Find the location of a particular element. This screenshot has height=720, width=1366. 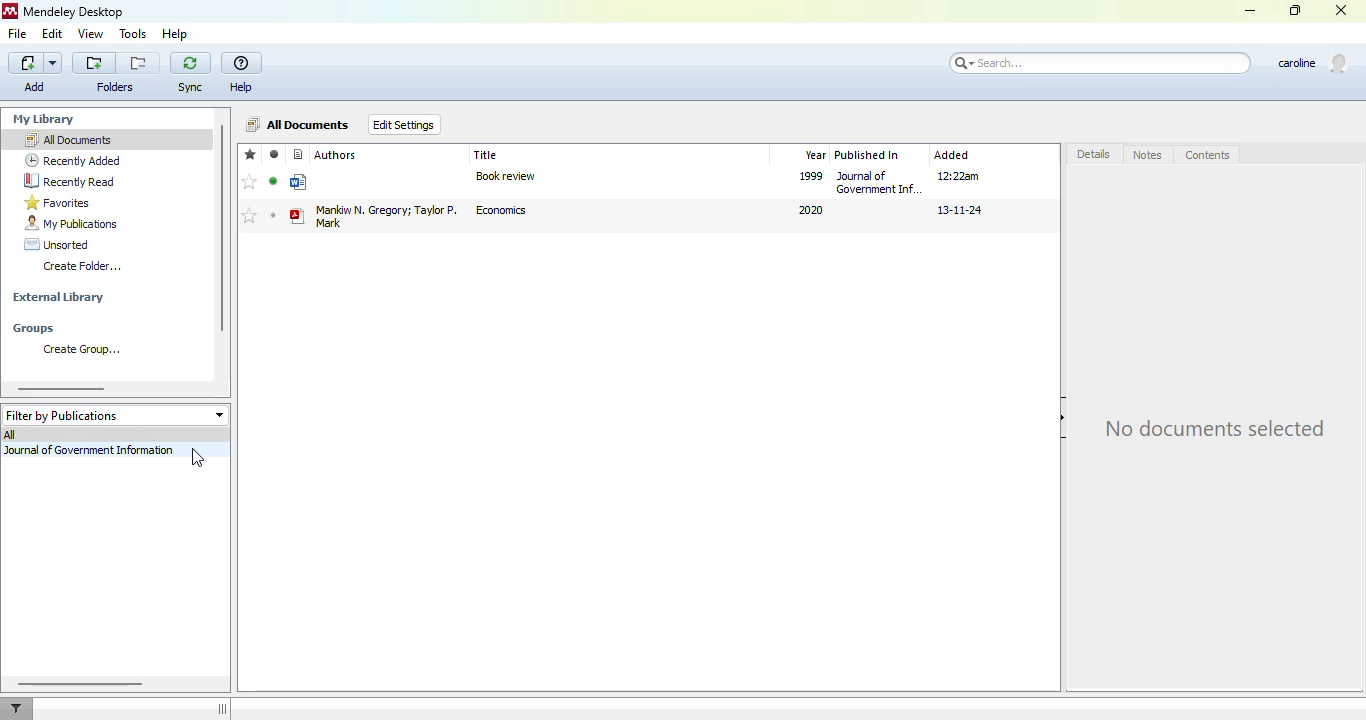

horizontal scroll bar is located at coordinates (82, 683).